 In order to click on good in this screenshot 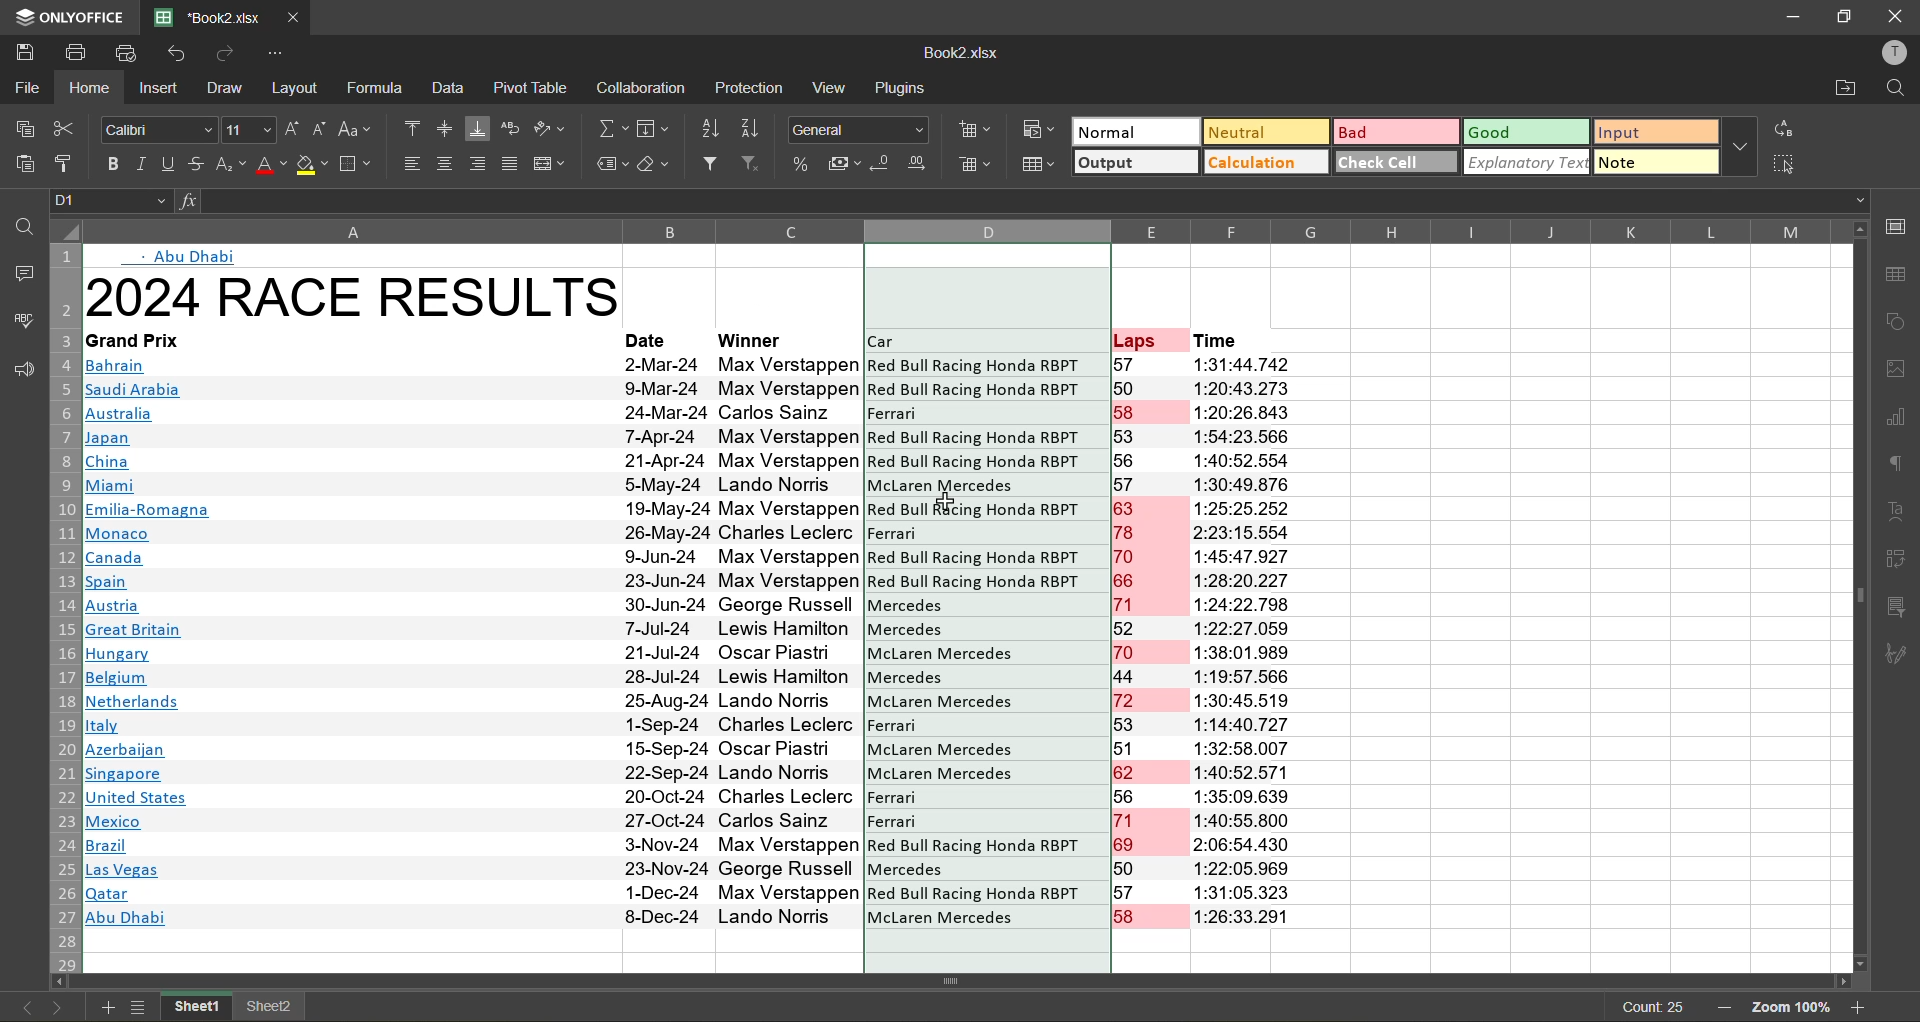, I will do `click(1524, 133)`.